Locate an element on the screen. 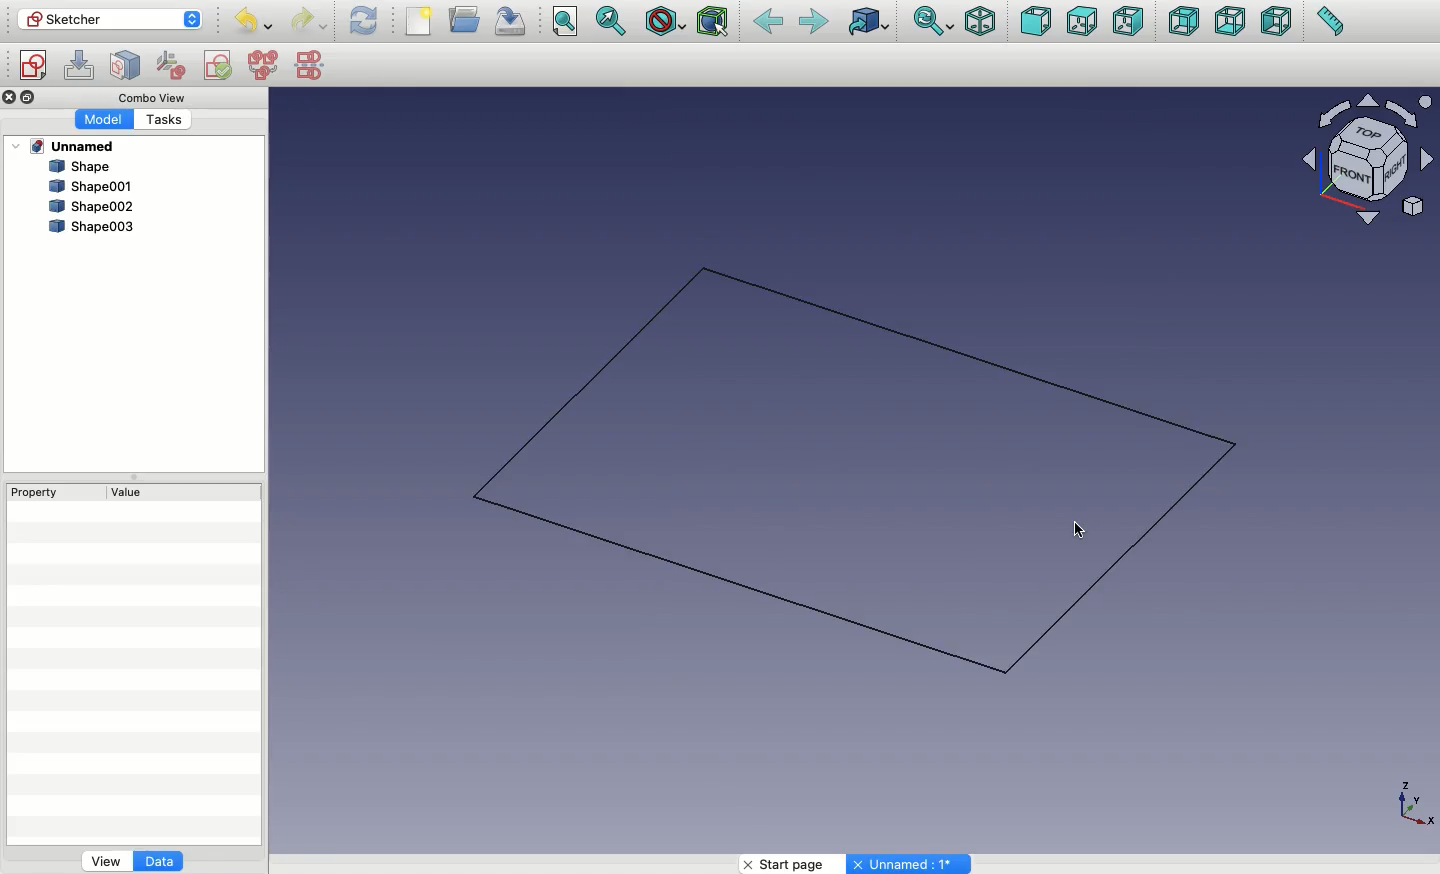 The image size is (1440, 874). View is located at coordinates (103, 862).